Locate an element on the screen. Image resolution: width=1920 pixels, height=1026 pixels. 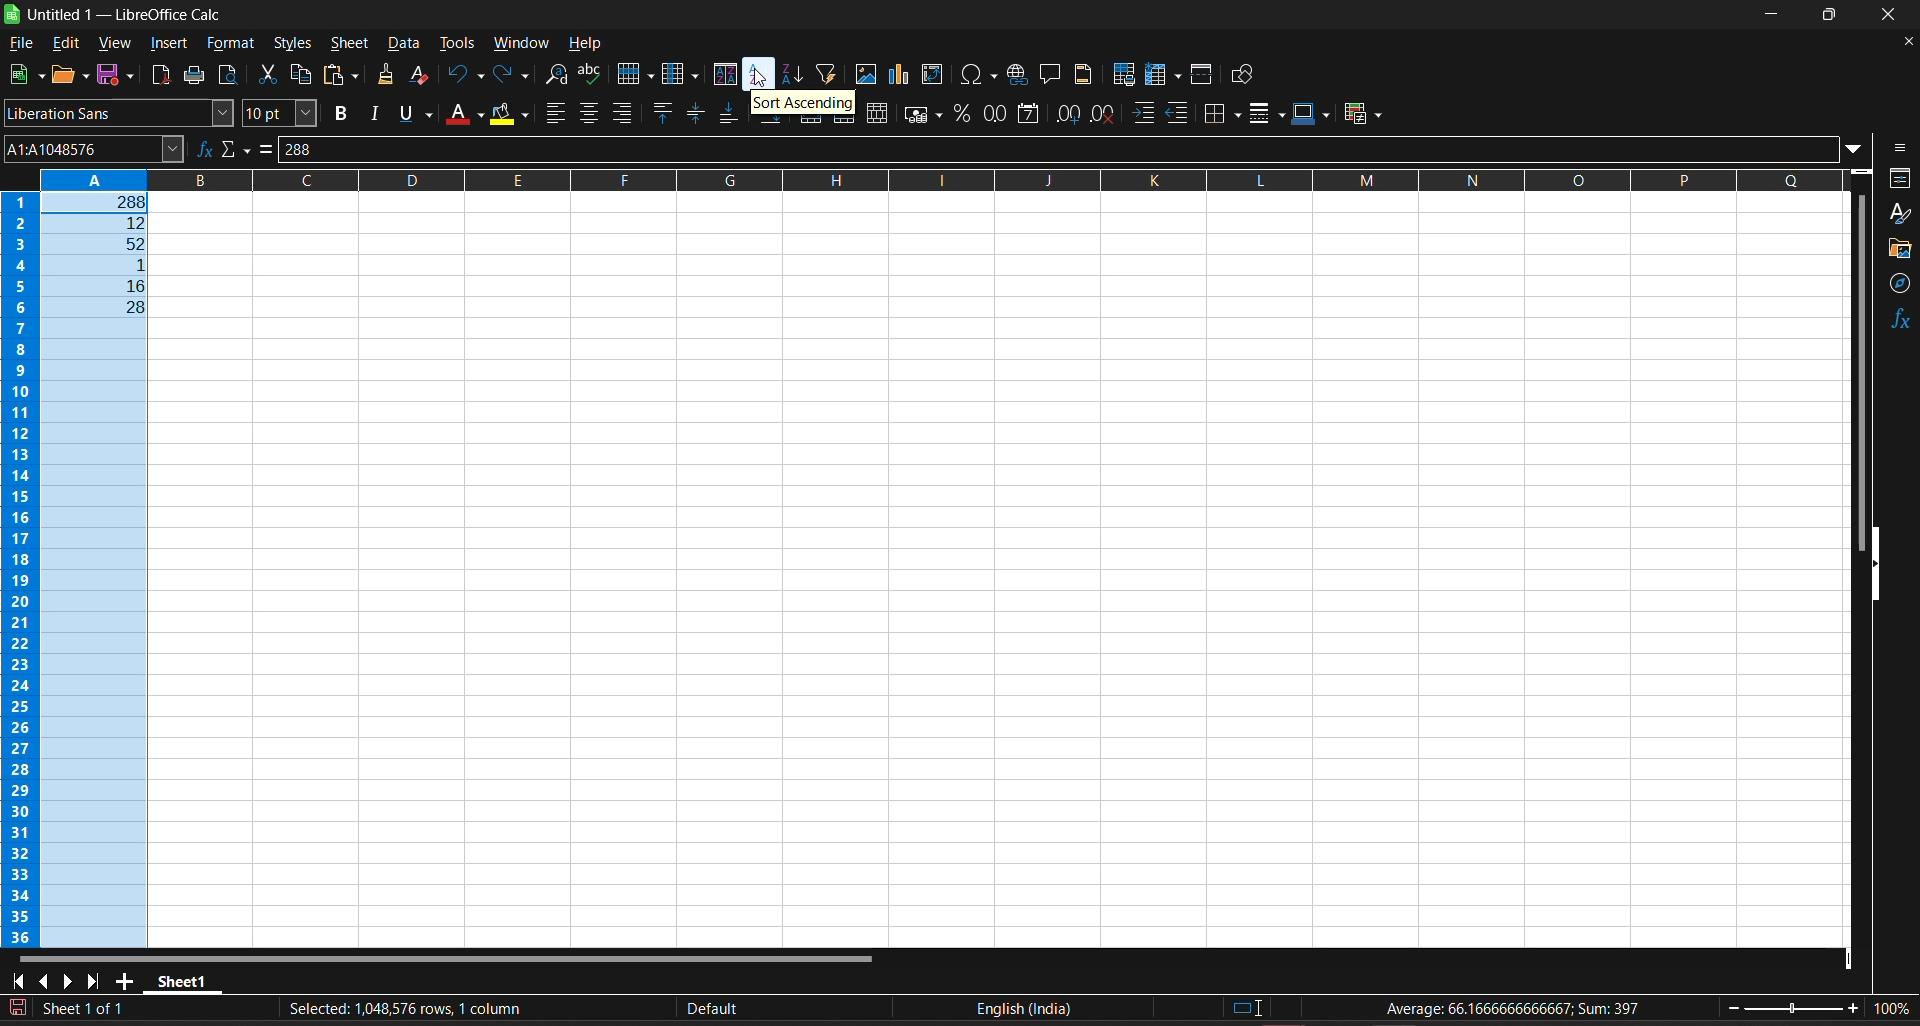
insert comment is located at coordinates (1054, 74).